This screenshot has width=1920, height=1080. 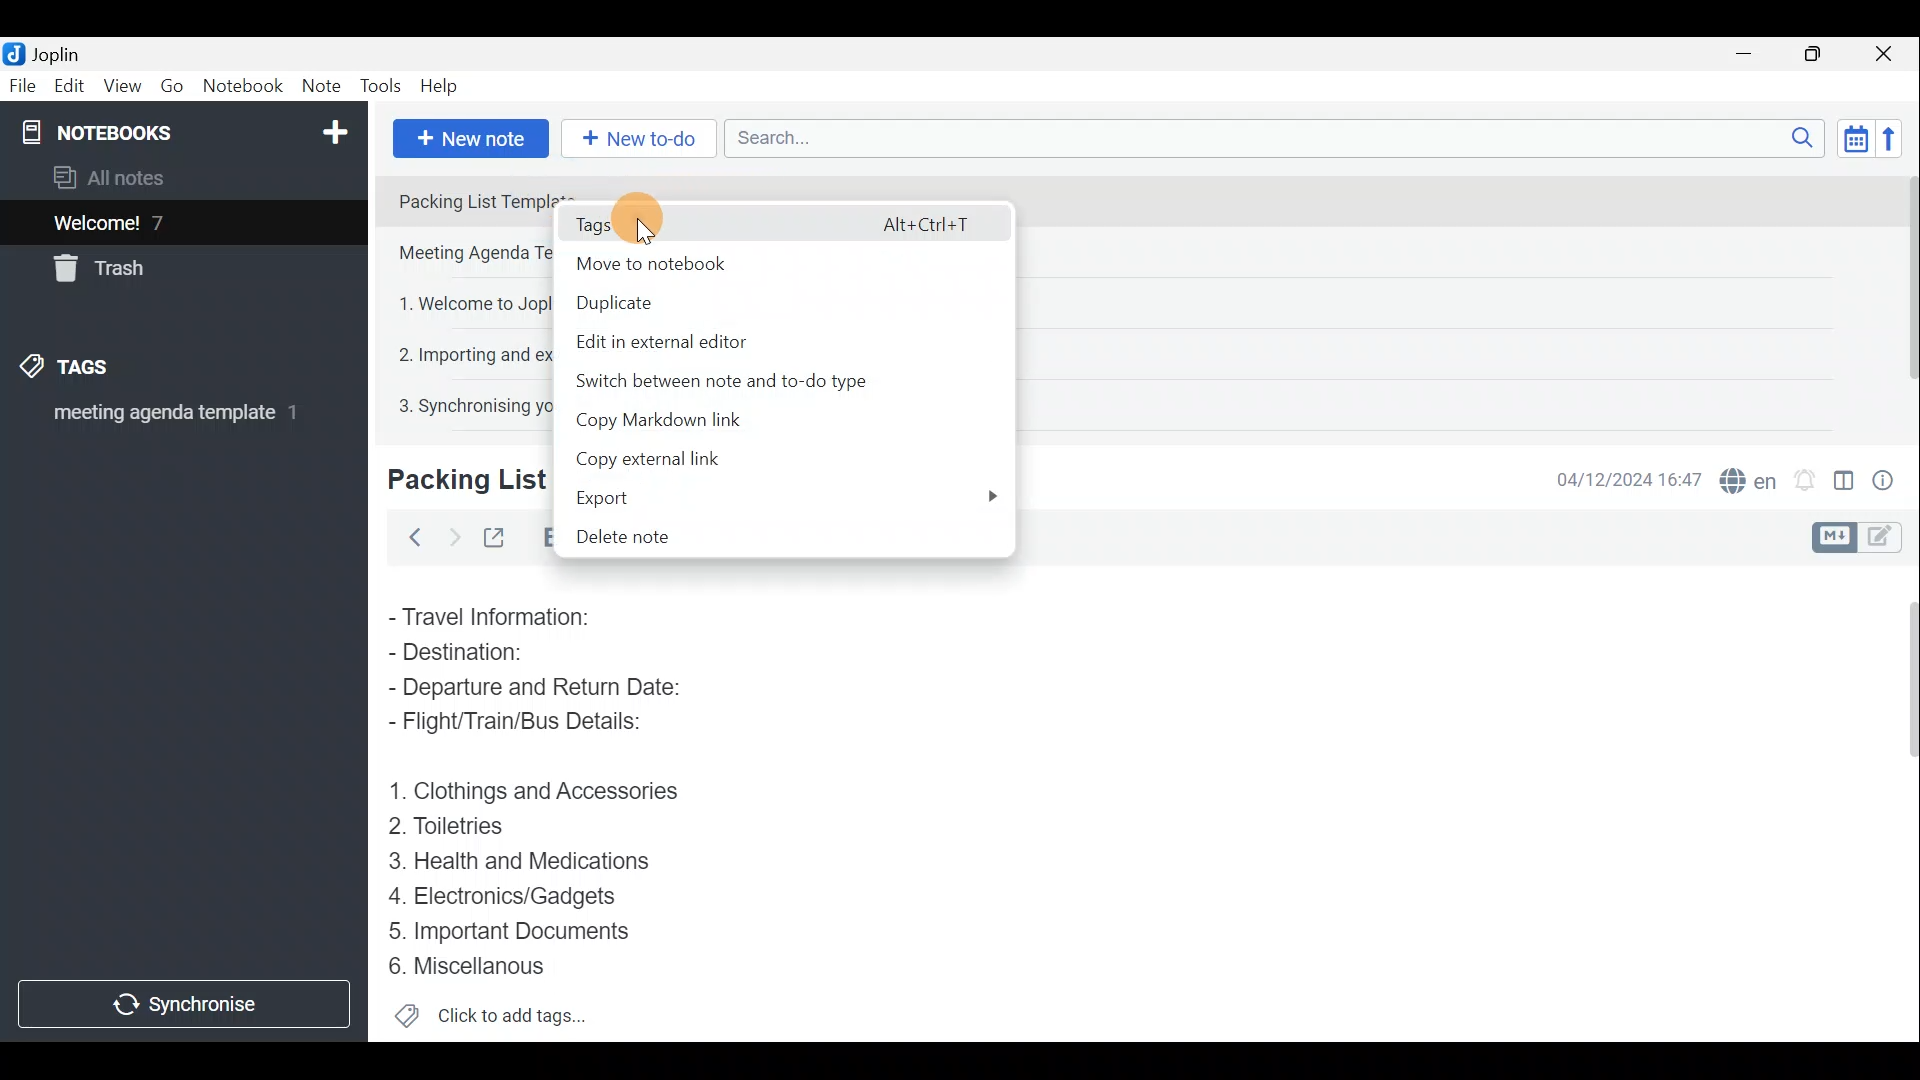 What do you see at coordinates (1896, 137) in the screenshot?
I see `Reverse sort order` at bounding box center [1896, 137].